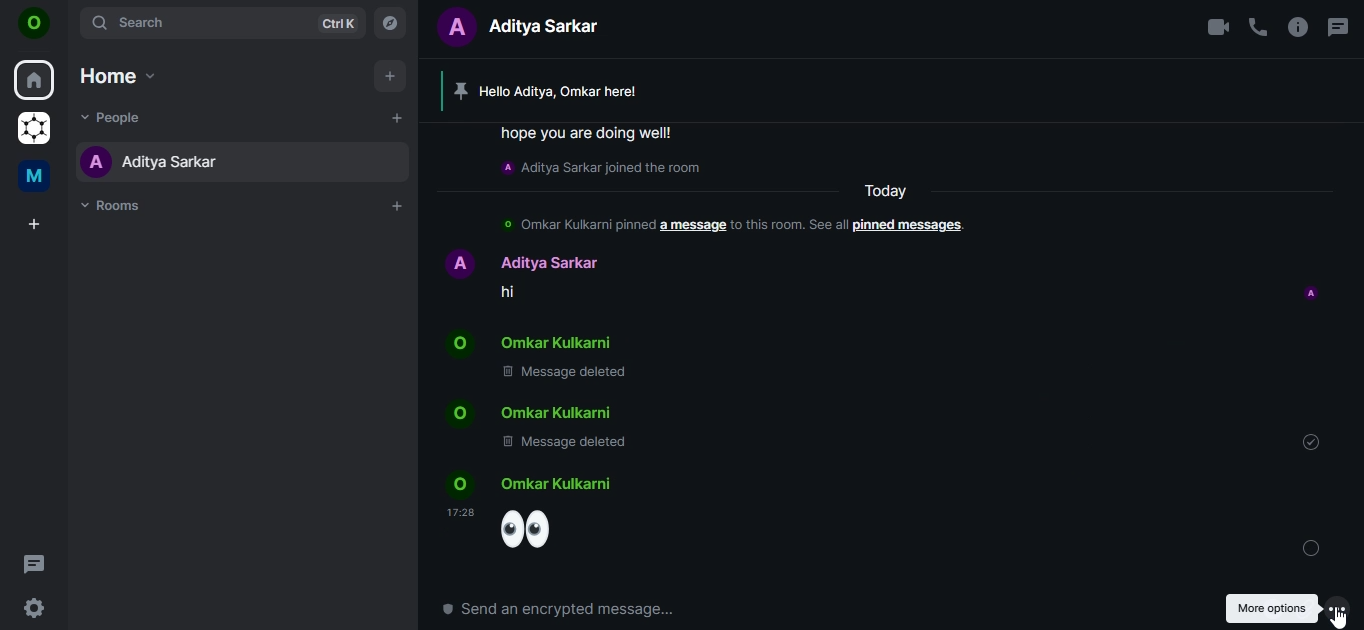 The width and height of the screenshot is (1364, 630). What do you see at coordinates (1337, 607) in the screenshot?
I see `more options` at bounding box center [1337, 607].